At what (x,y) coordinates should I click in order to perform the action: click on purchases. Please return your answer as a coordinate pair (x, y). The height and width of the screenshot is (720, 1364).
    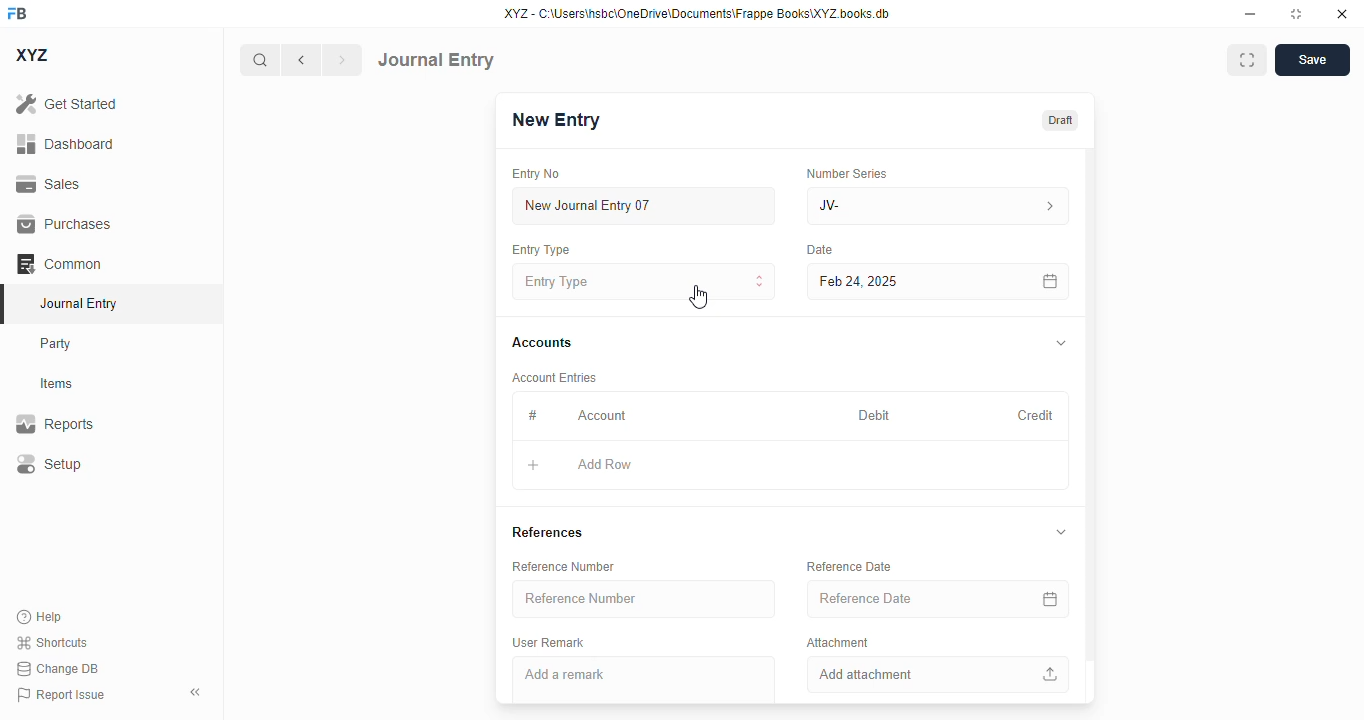
    Looking at the image, I should click on (66, 224).